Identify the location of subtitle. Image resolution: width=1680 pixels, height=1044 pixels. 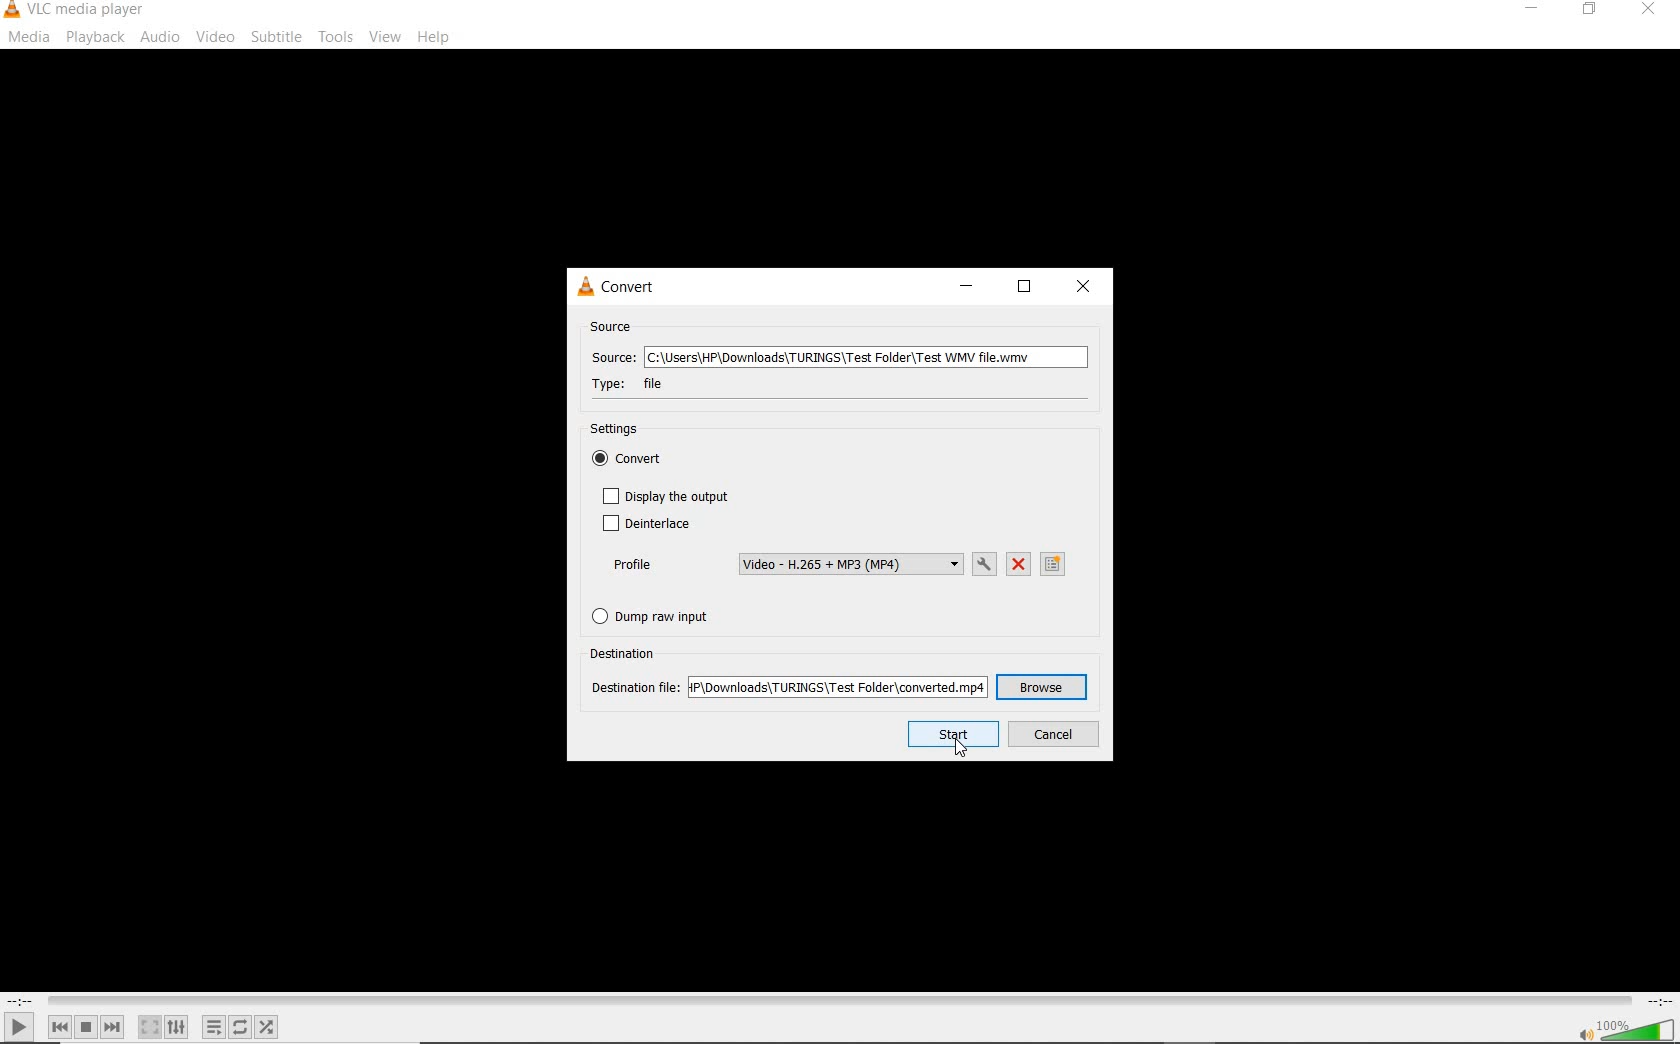
(276, 37).